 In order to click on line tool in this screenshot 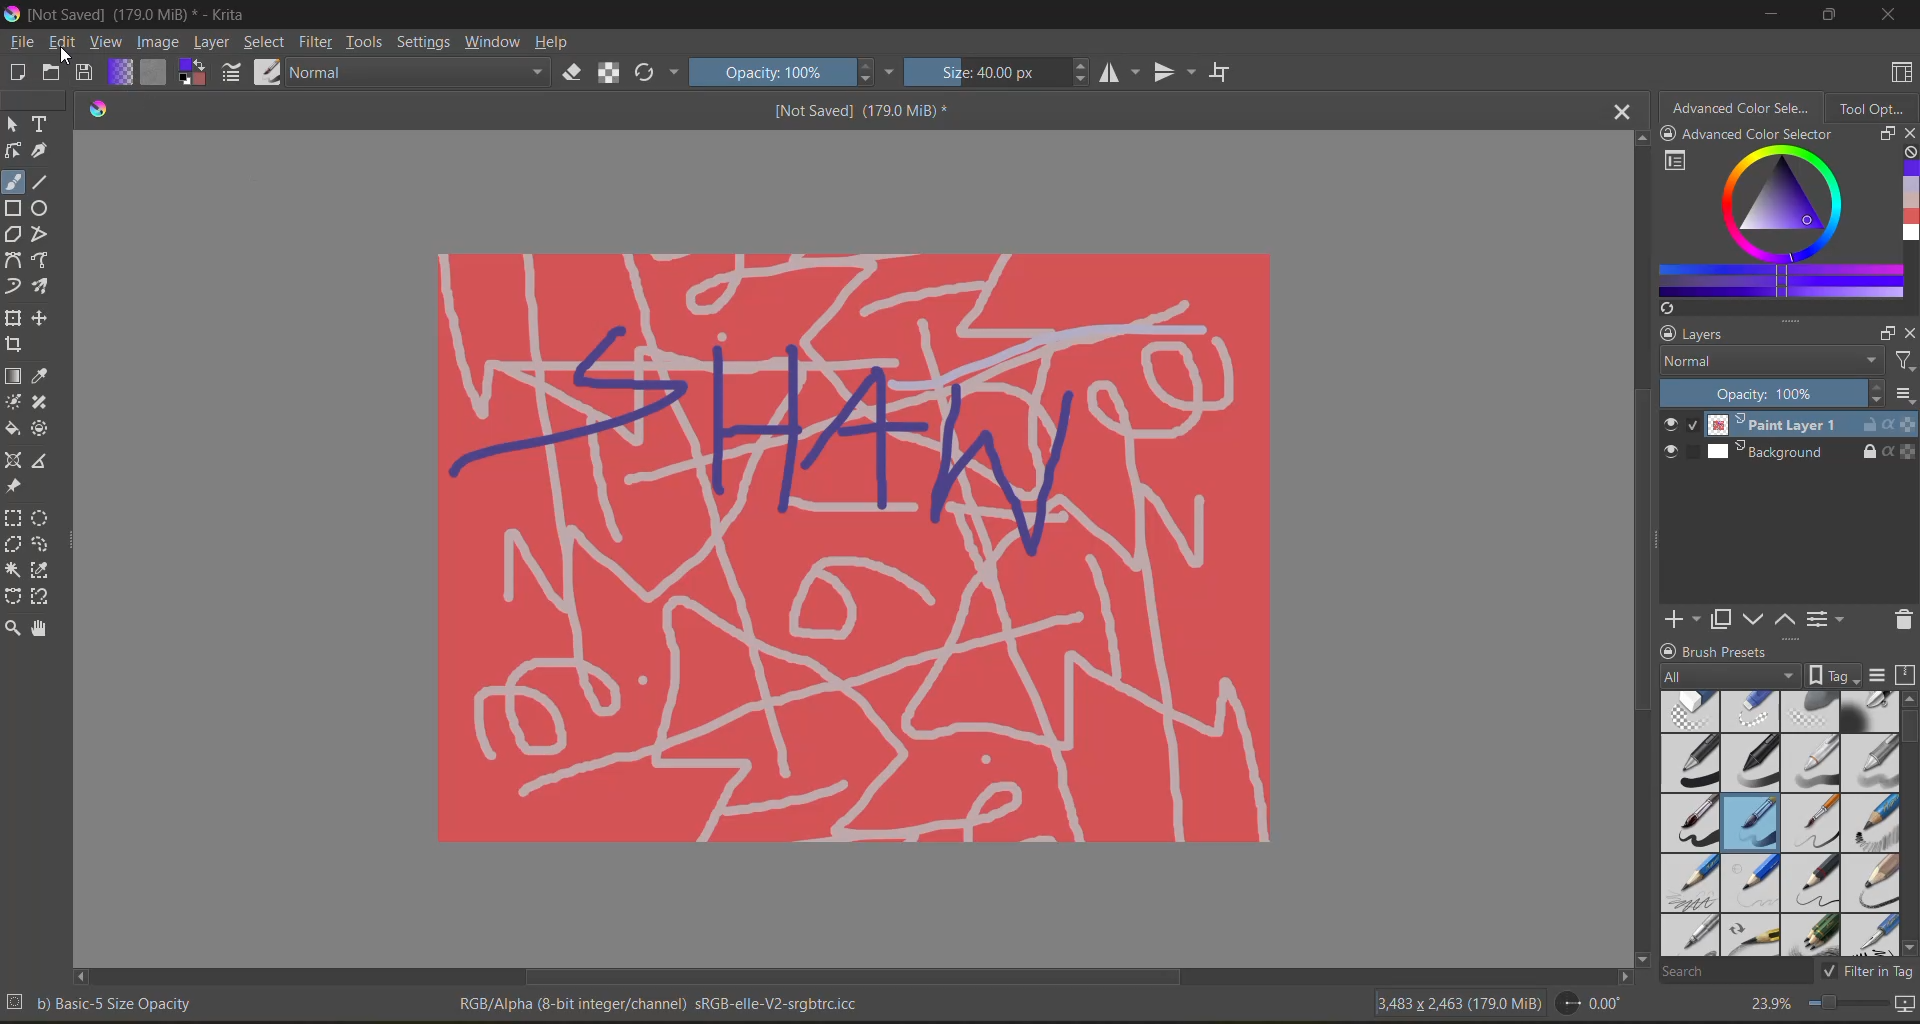, I will do `click(43, 182)`.